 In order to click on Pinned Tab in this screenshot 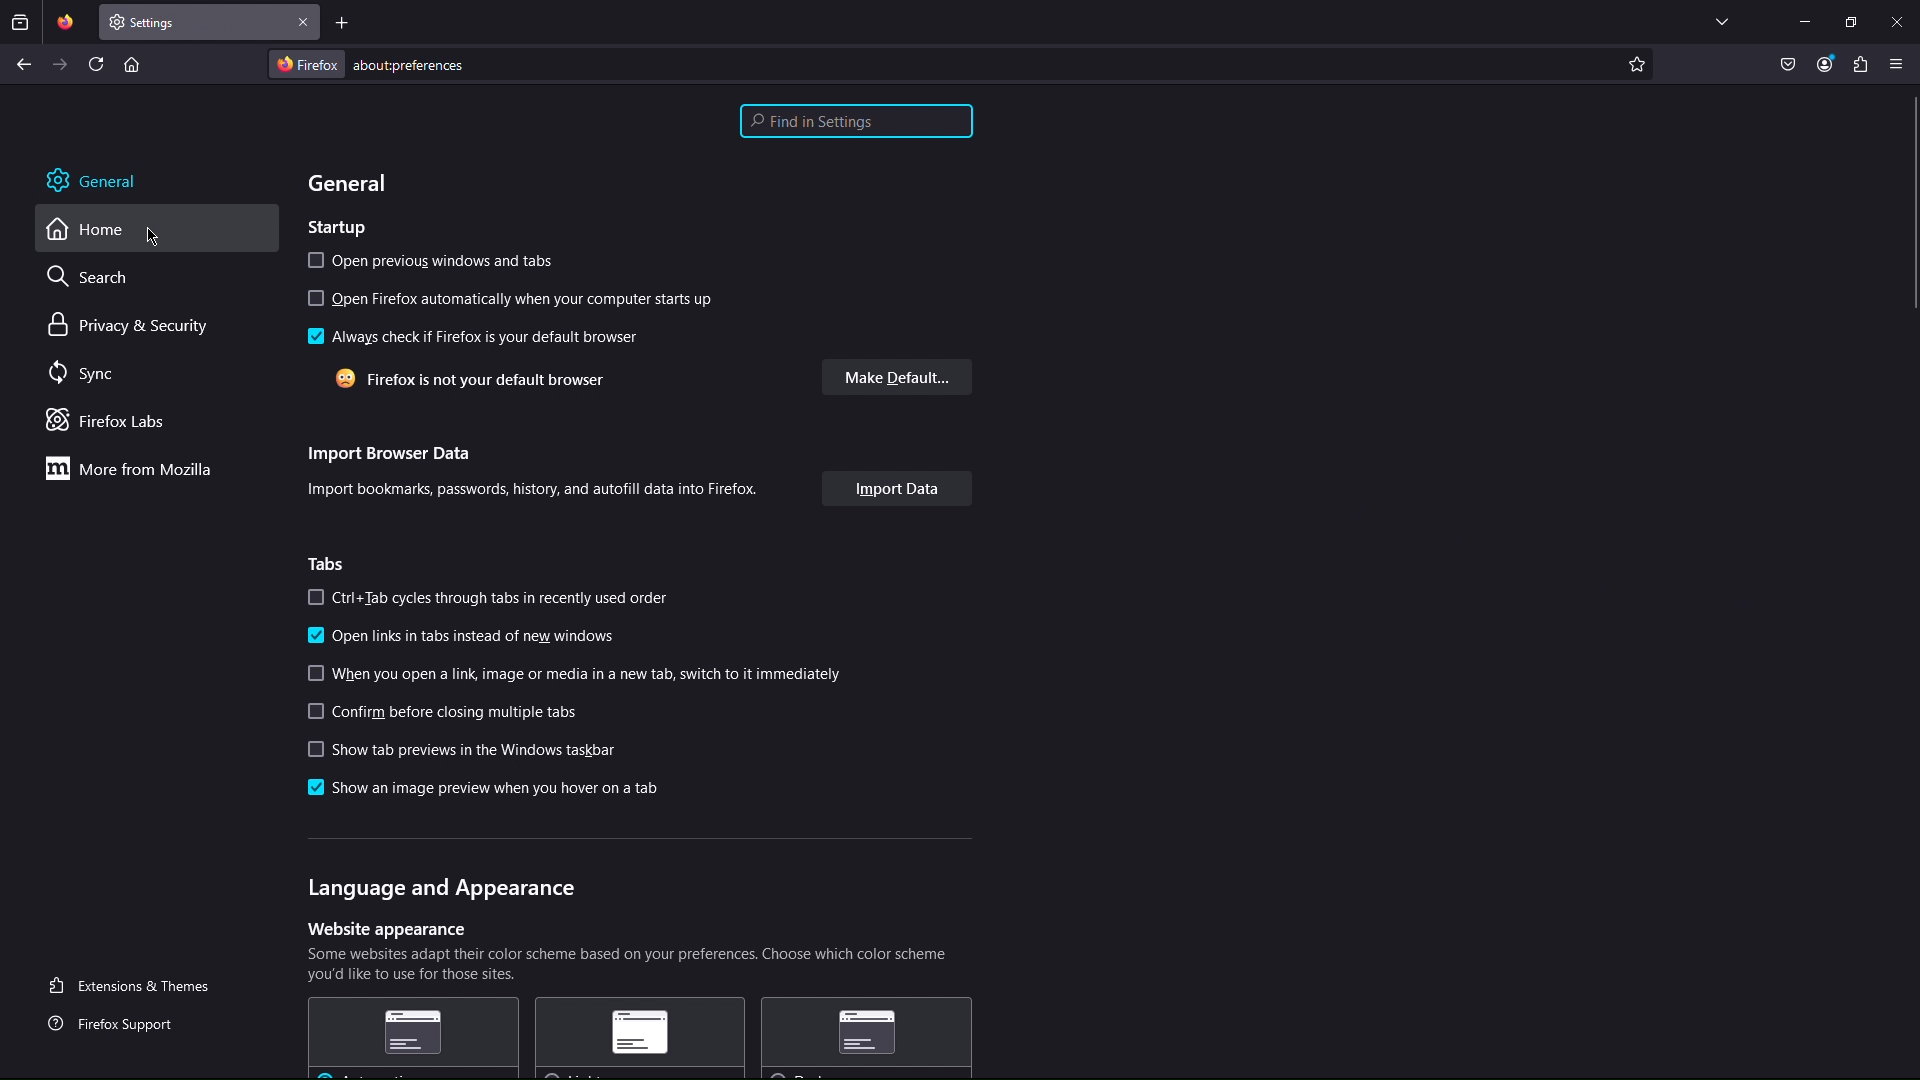, I will do `click(65, 22)`.